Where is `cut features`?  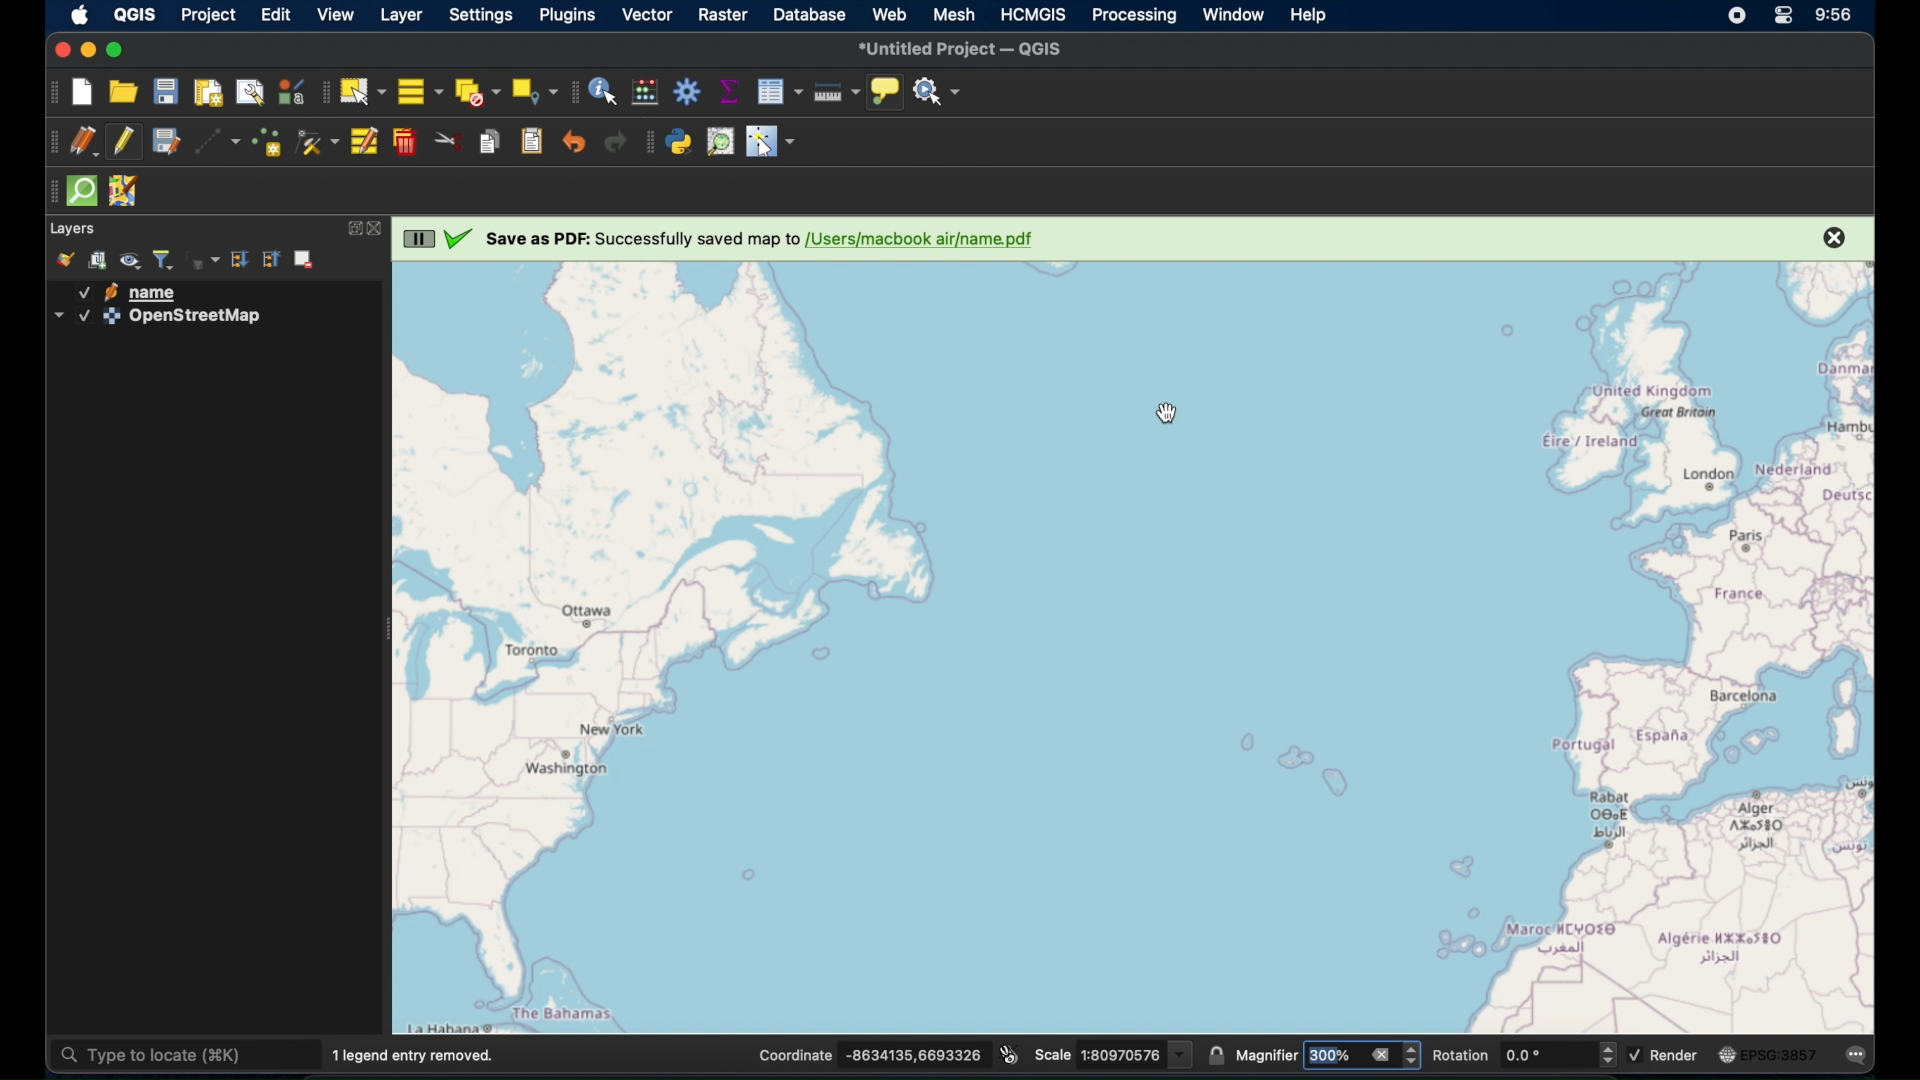 cut features is located at coordinates (449, 141).